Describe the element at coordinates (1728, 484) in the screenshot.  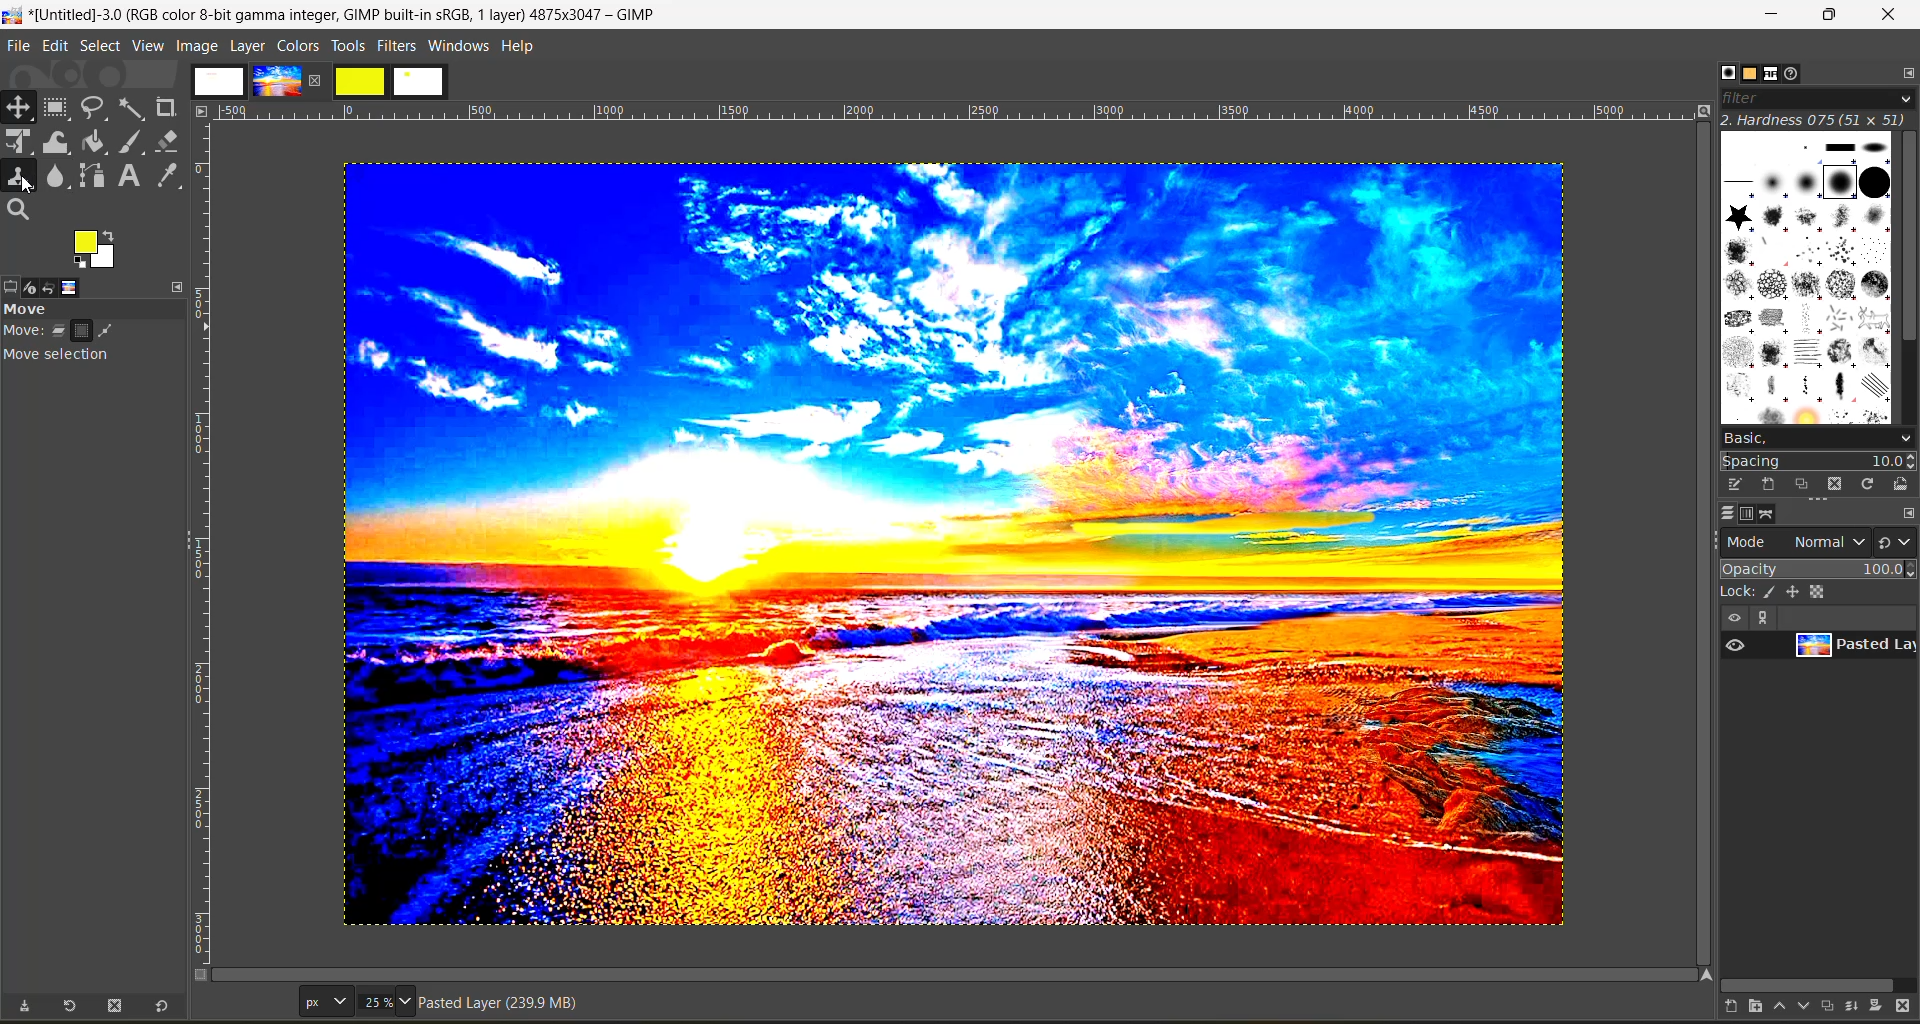
I see `edit this brush` at that location.